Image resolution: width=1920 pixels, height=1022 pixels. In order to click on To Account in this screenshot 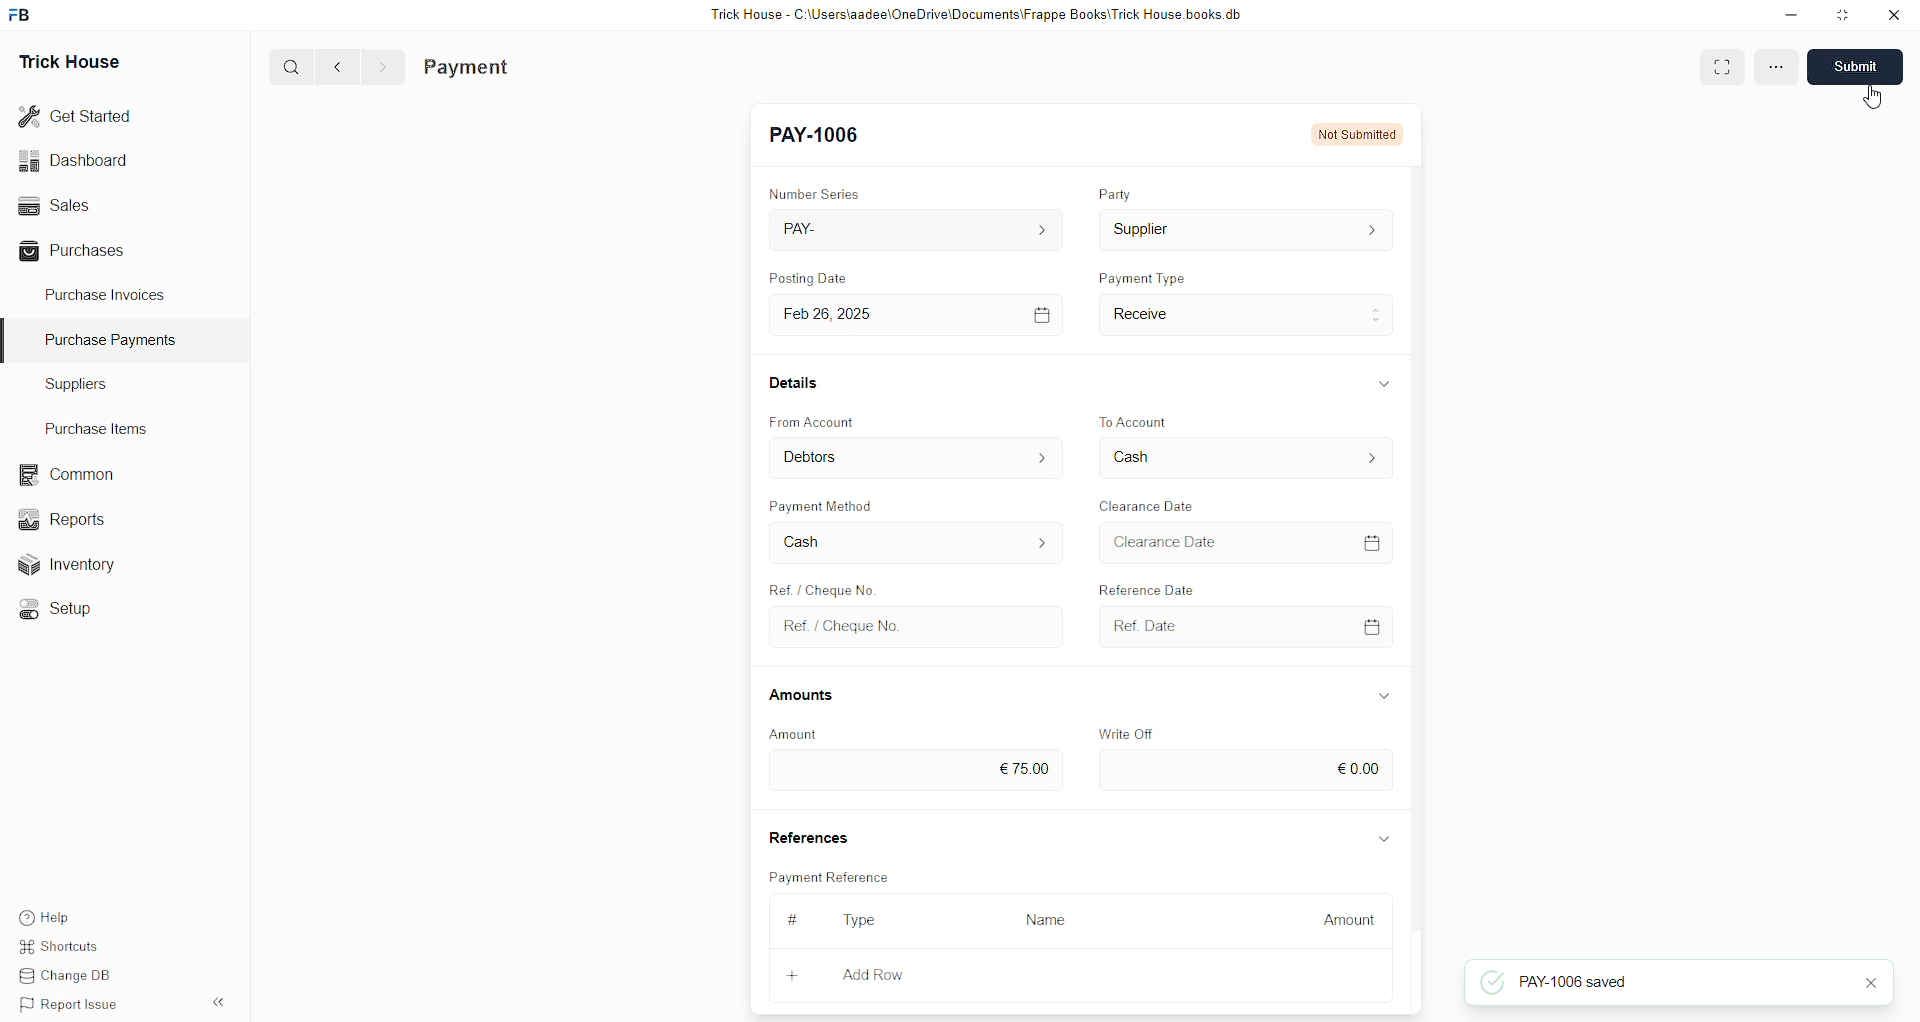, I will do `click(1140, 414)`.